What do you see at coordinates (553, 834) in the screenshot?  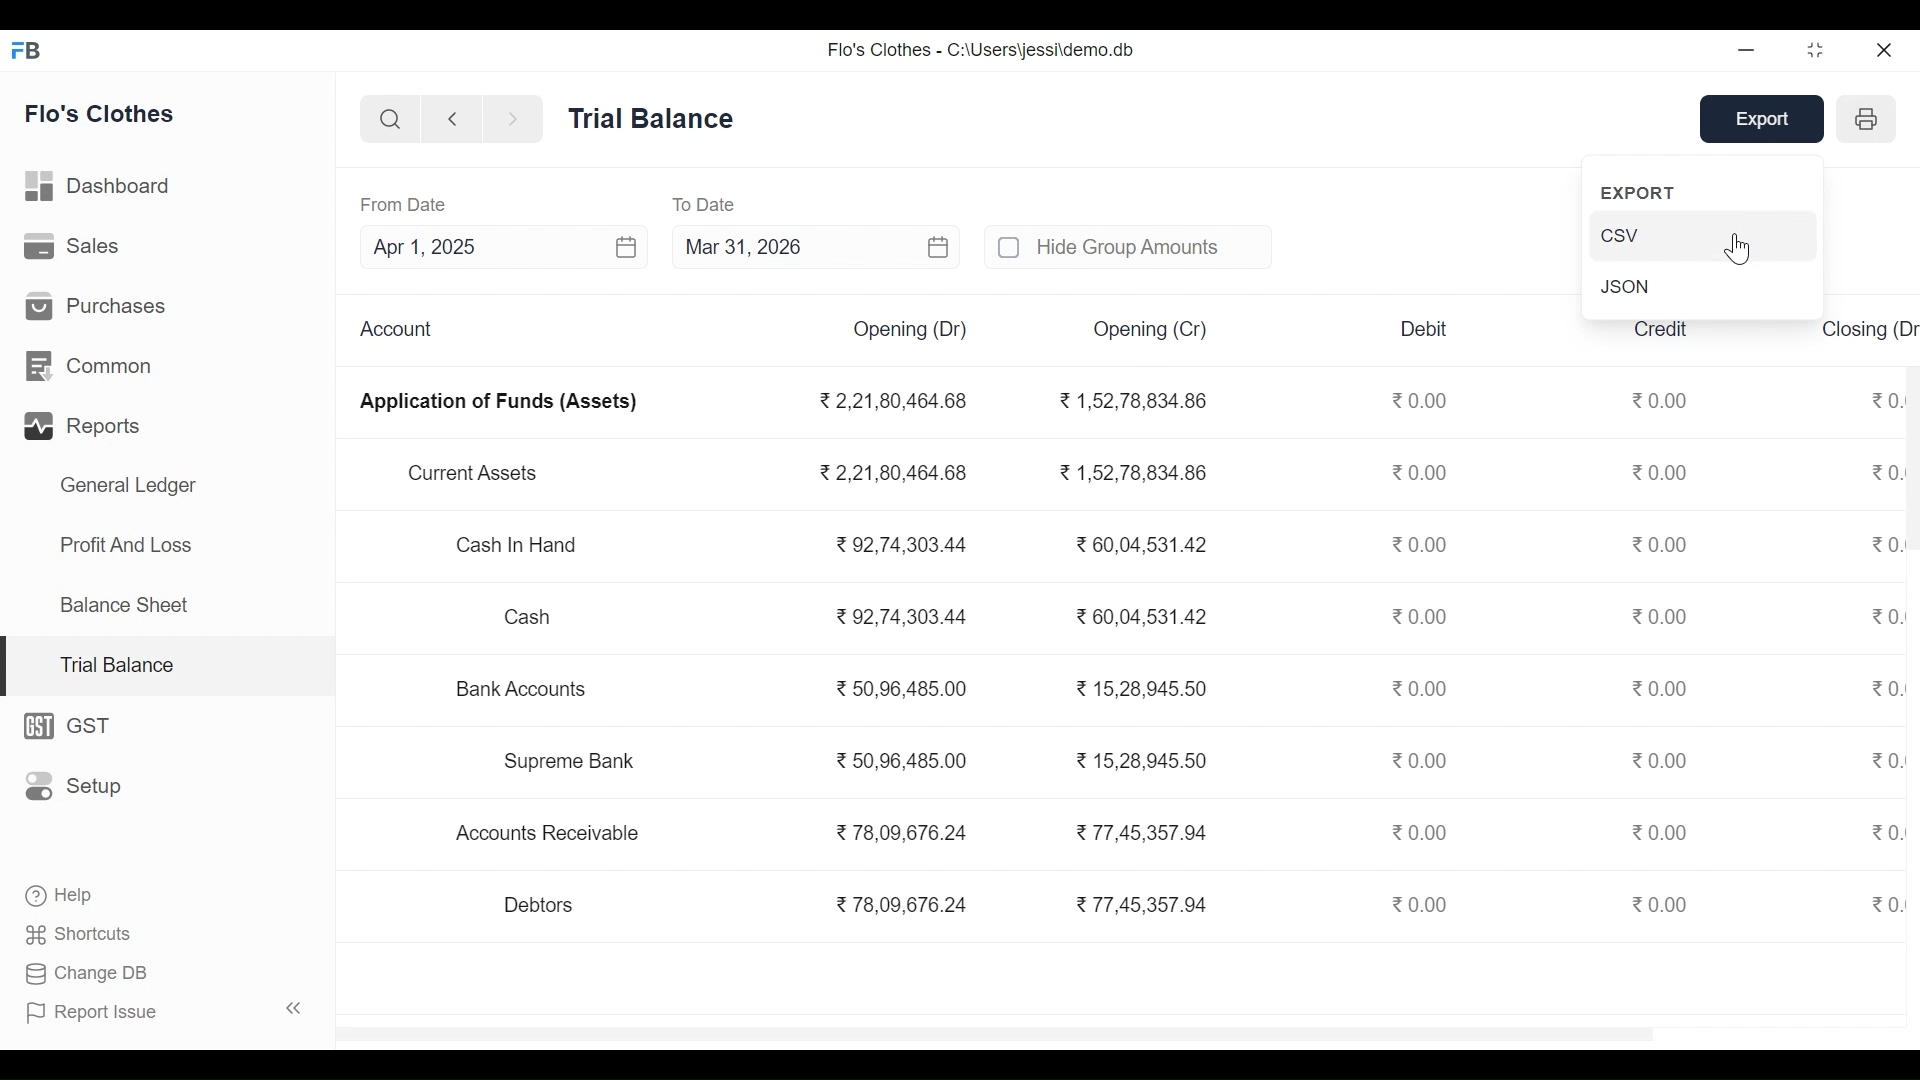 I see `Accounts Receivable` at bounding box center [553, 834].